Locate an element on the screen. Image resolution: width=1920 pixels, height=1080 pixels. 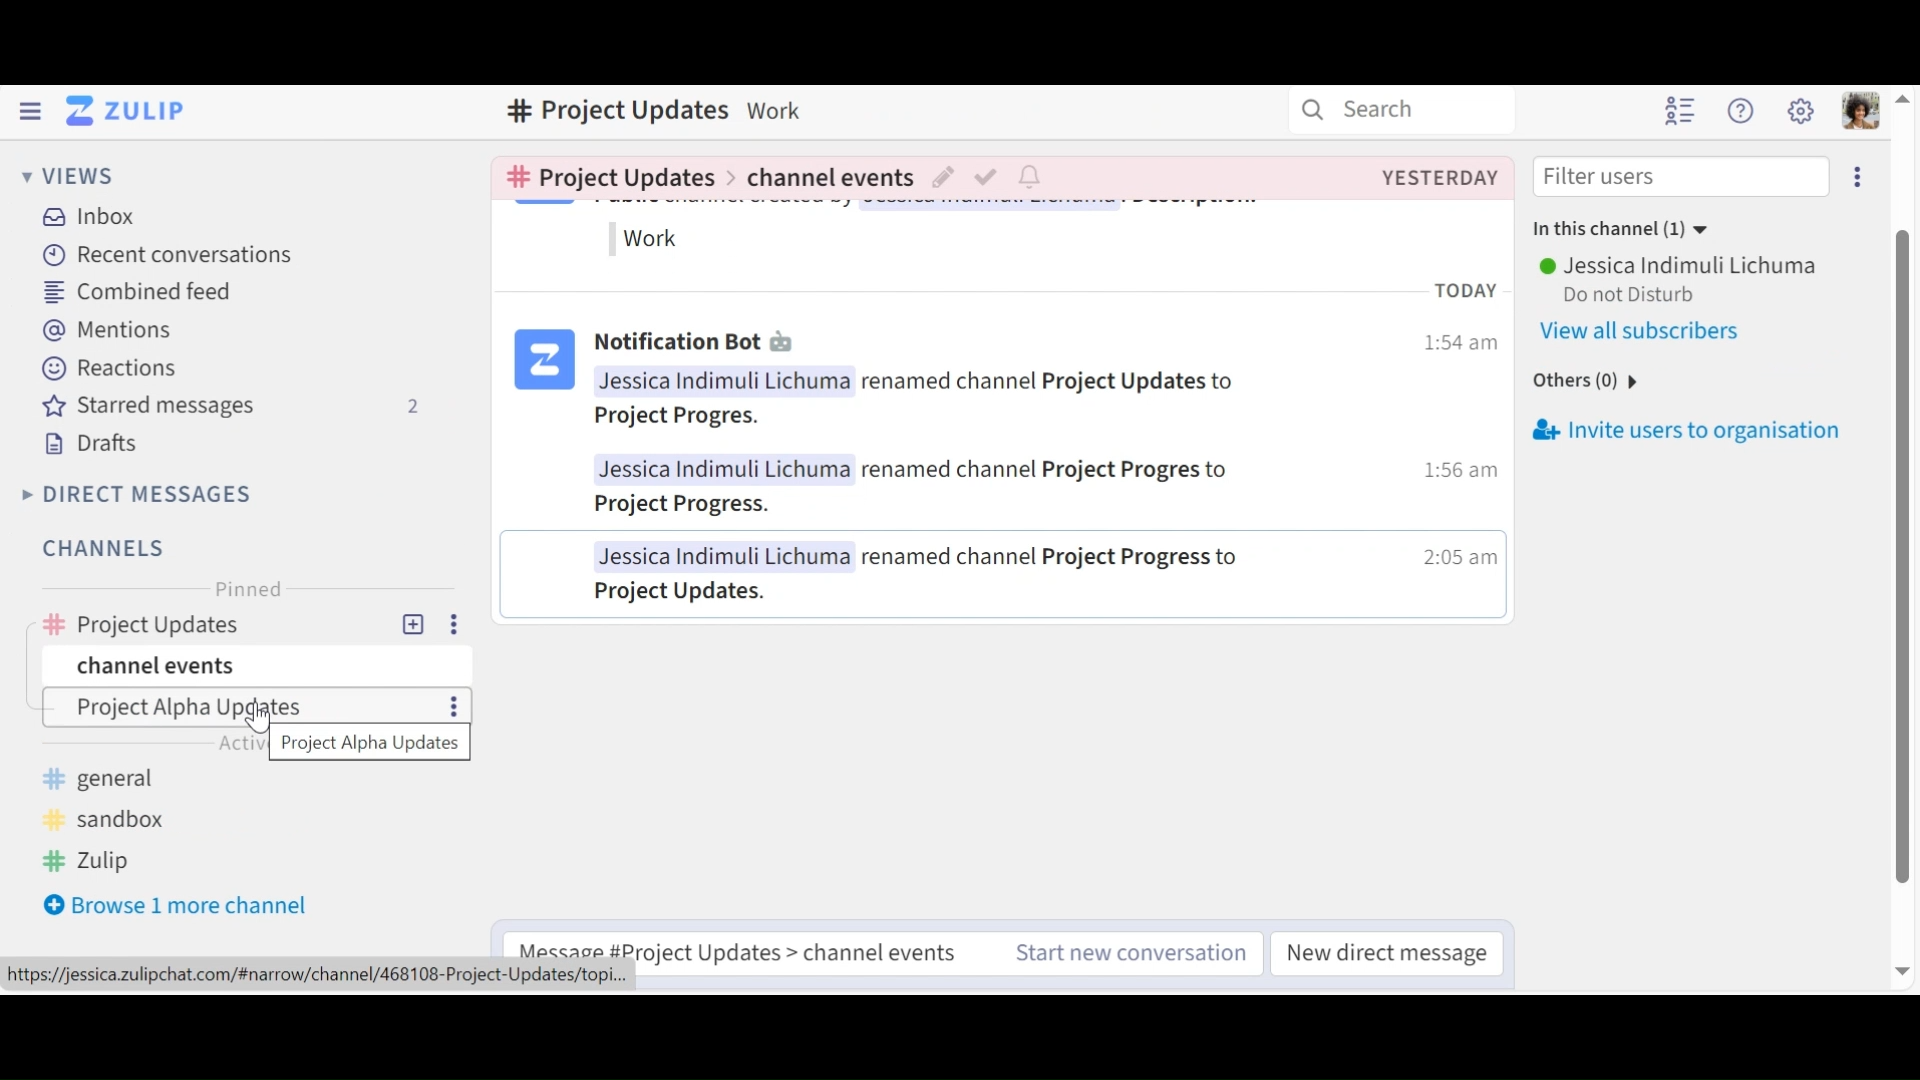
Do not Disturb is located at coordinates (1641, 294).